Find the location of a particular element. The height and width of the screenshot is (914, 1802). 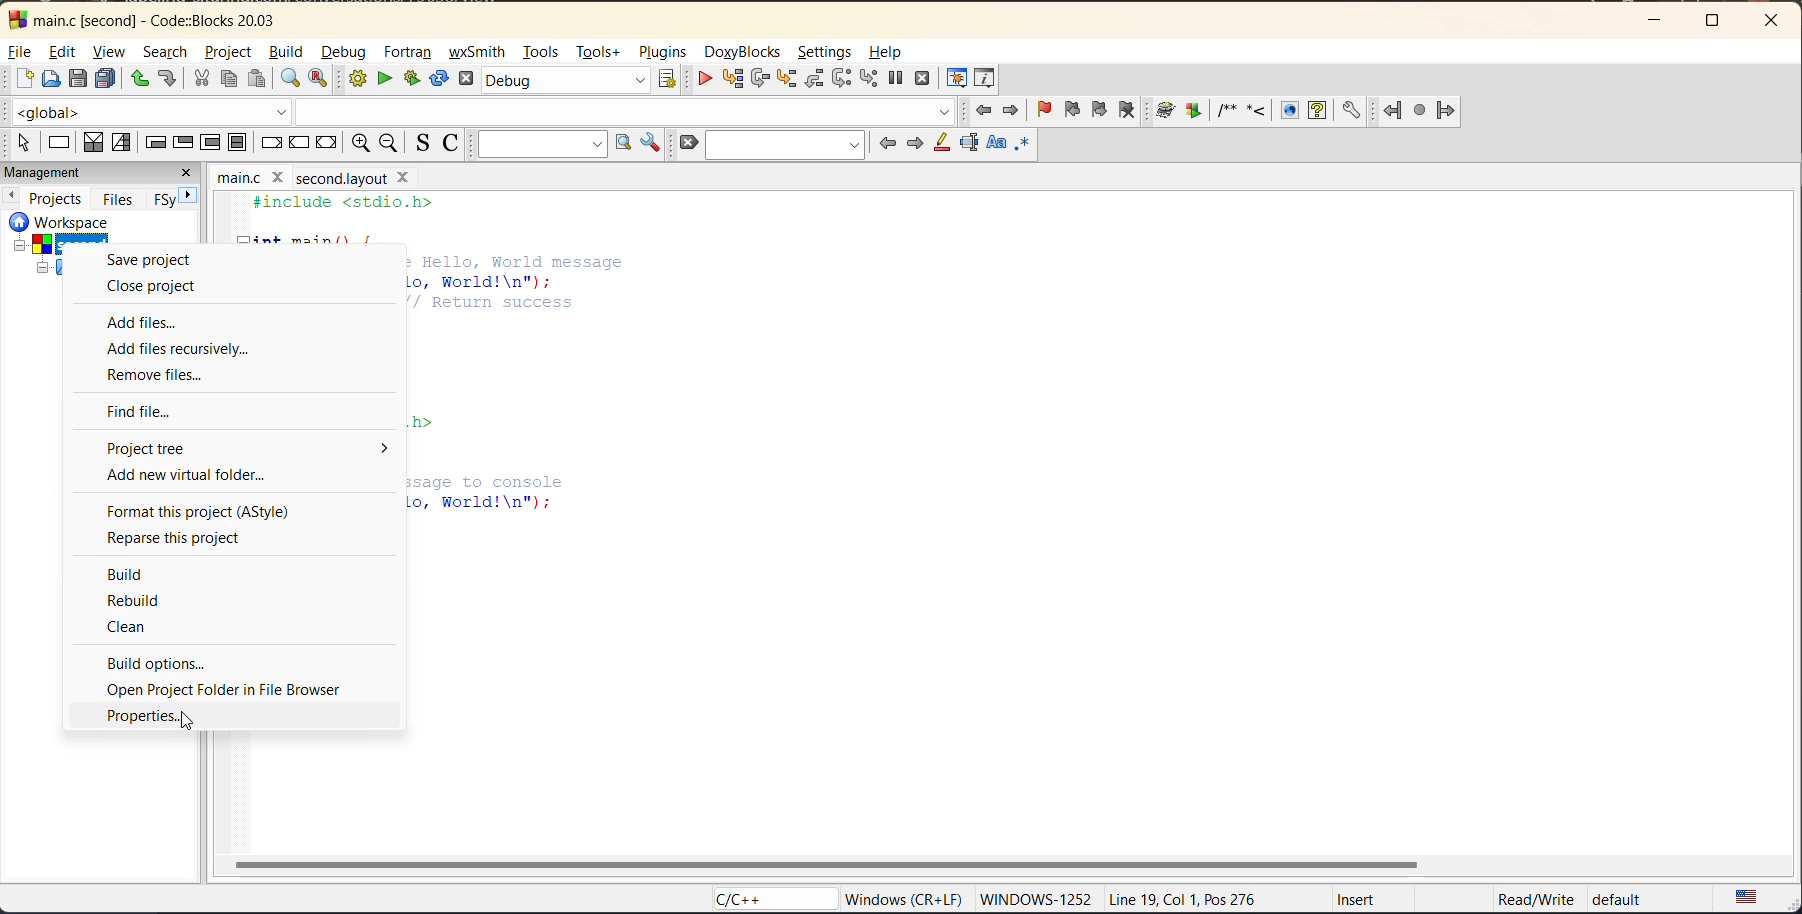

return instruction is located at coordinates (327, 140).